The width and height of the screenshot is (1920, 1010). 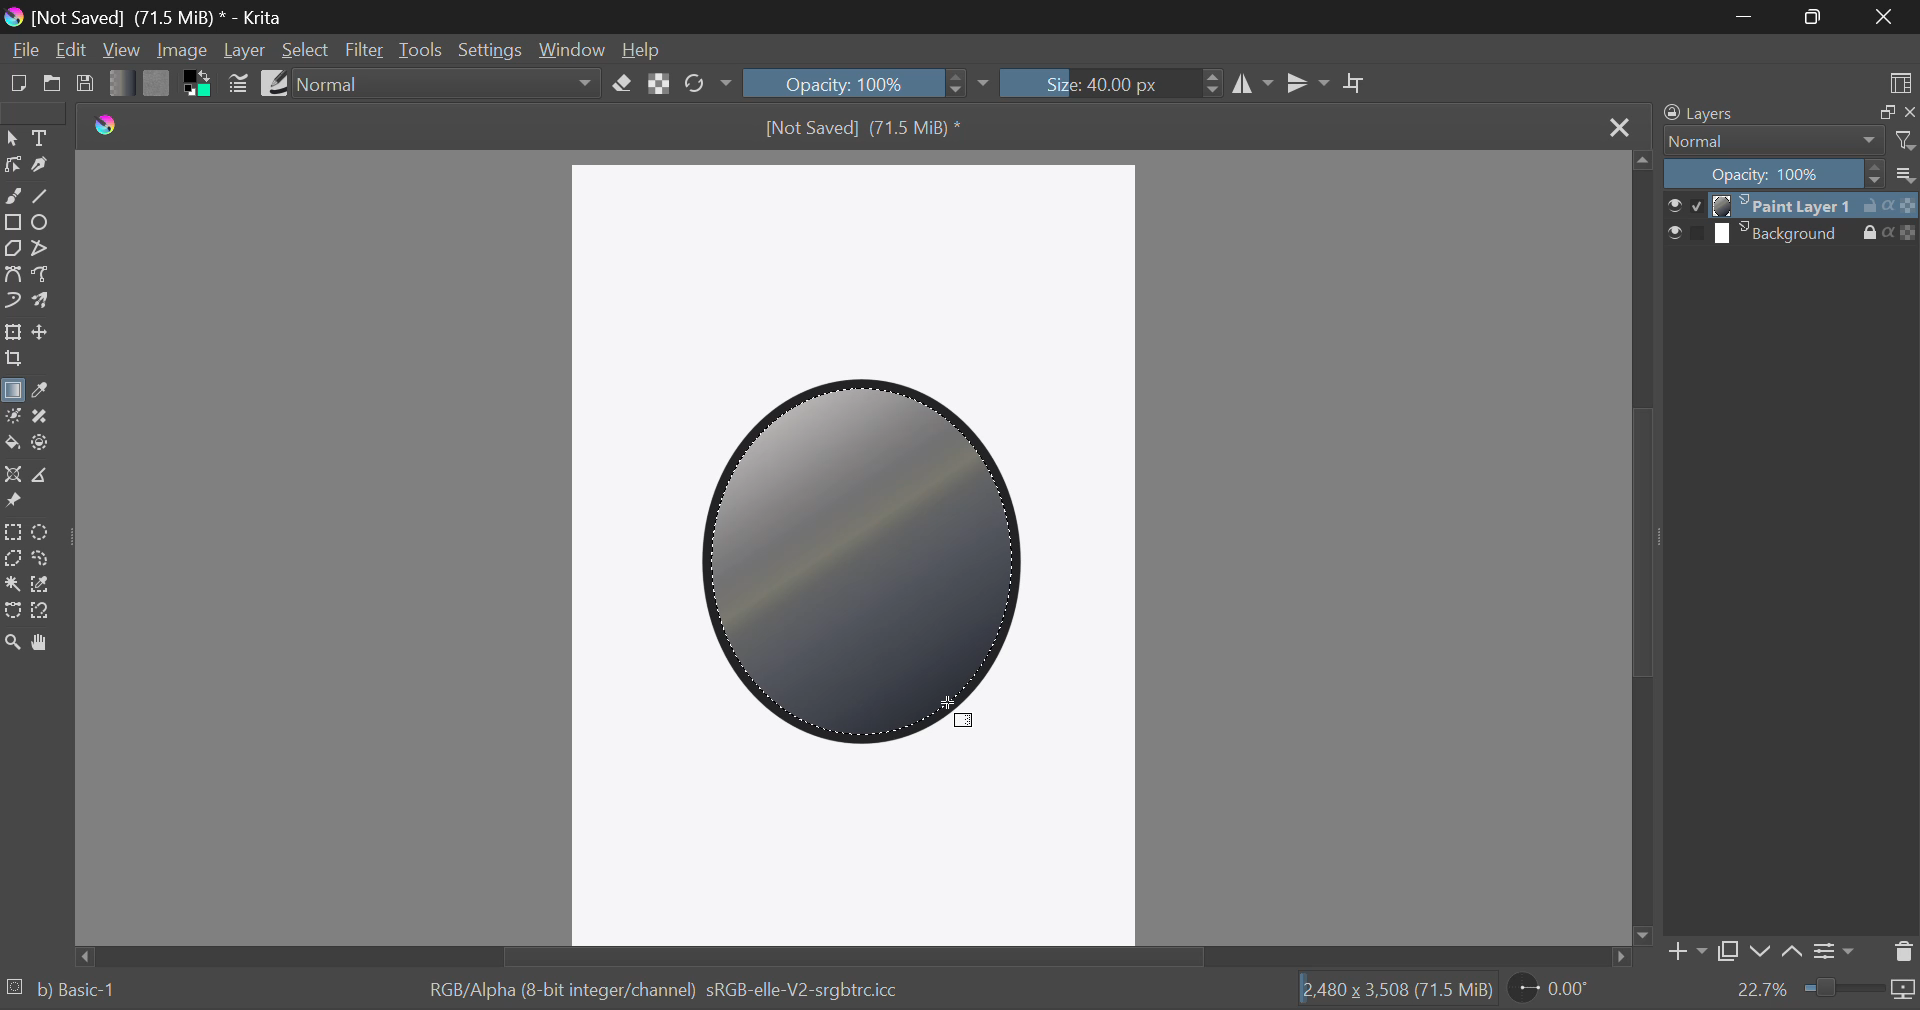 What do you see at coordinates (43, 303) in the screenshot?
I see `Multibrush` at bounding box center [43, 303].